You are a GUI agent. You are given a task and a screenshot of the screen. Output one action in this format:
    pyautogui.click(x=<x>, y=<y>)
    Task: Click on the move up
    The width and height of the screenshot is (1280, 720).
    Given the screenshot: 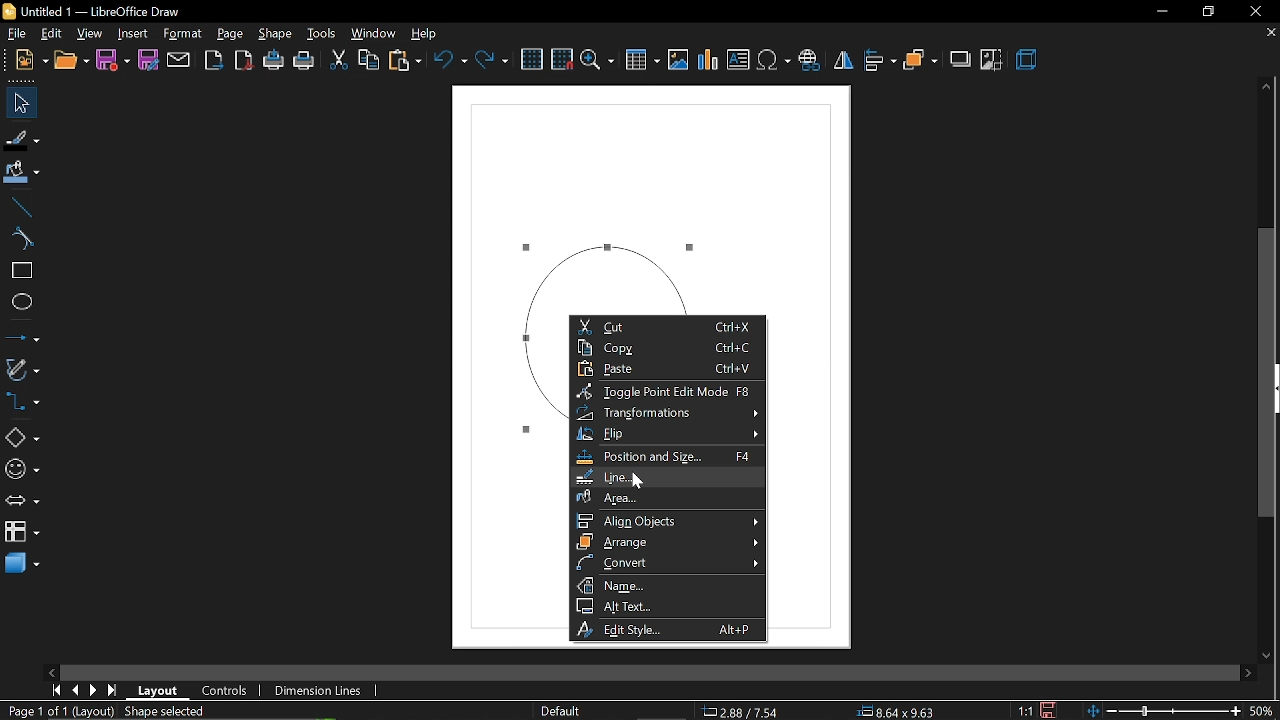 What is the action you would take?
    pyautogui.click(x=1265, y=86)
    